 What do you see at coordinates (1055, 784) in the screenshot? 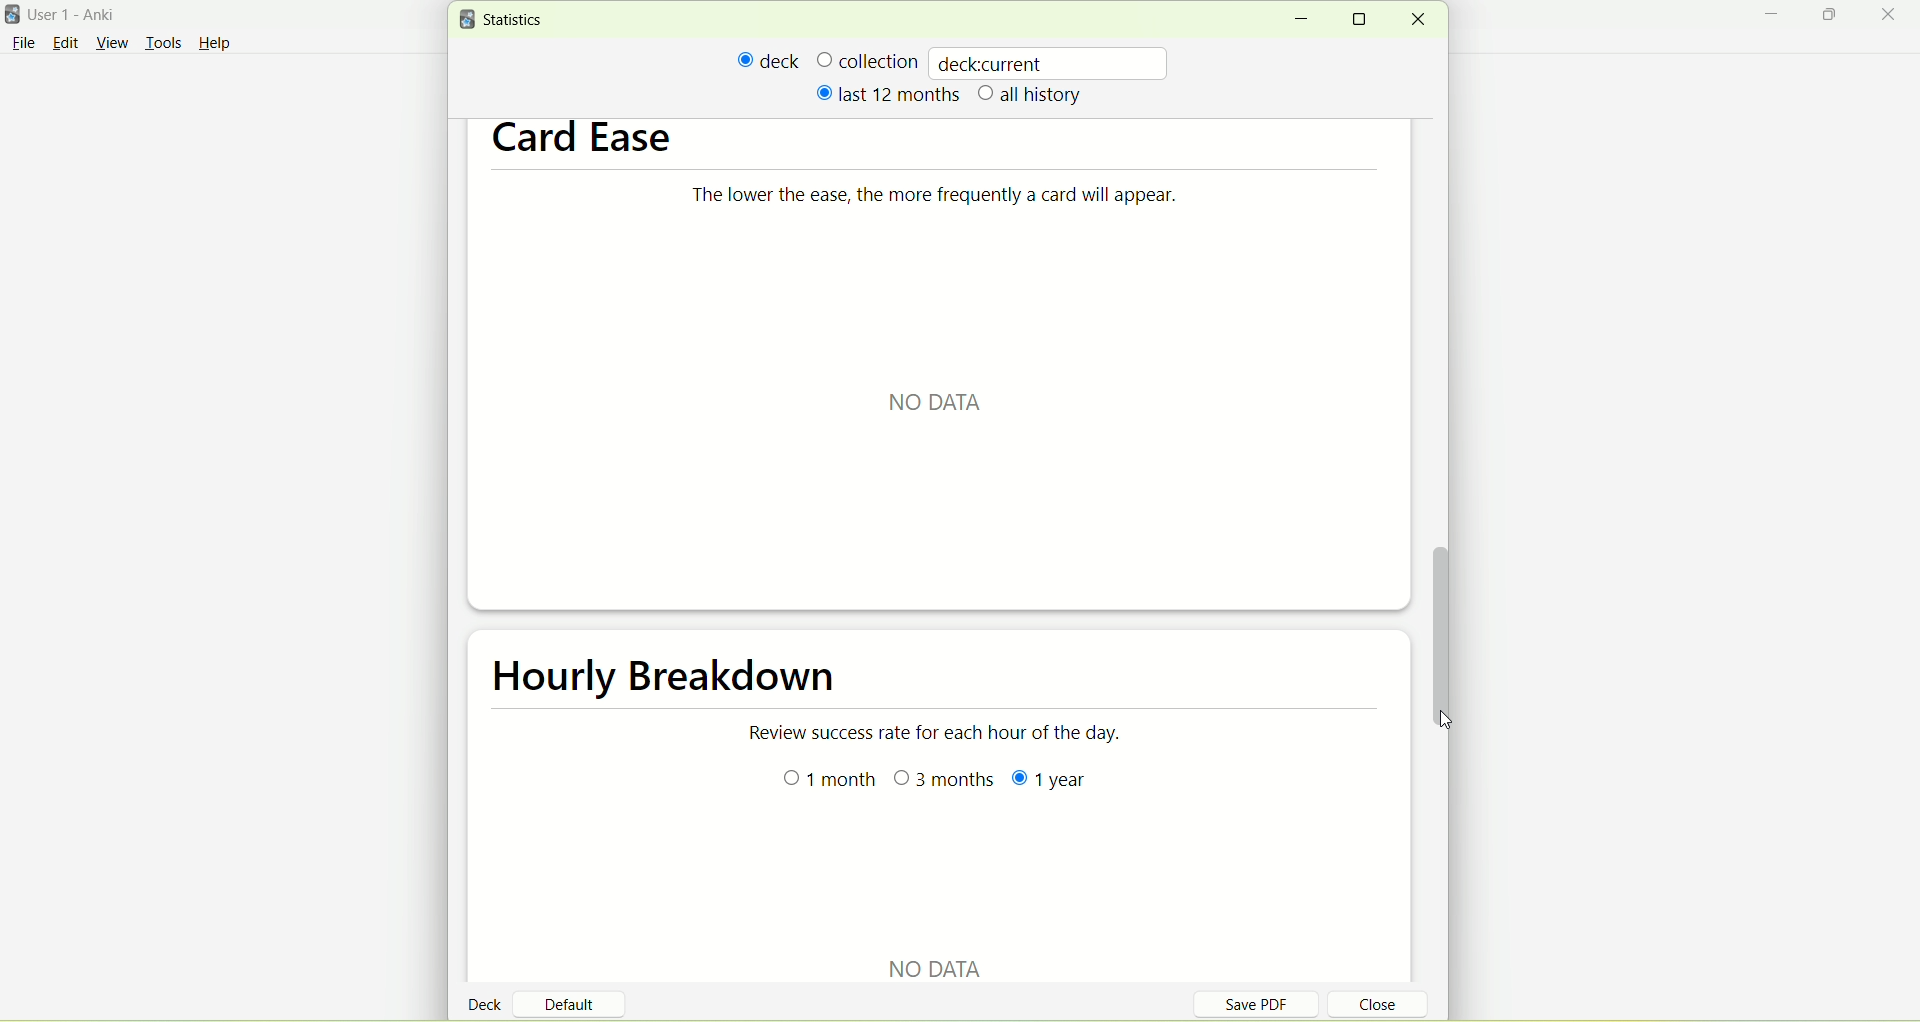
I see ` year` at bounding box center [1055, 784].